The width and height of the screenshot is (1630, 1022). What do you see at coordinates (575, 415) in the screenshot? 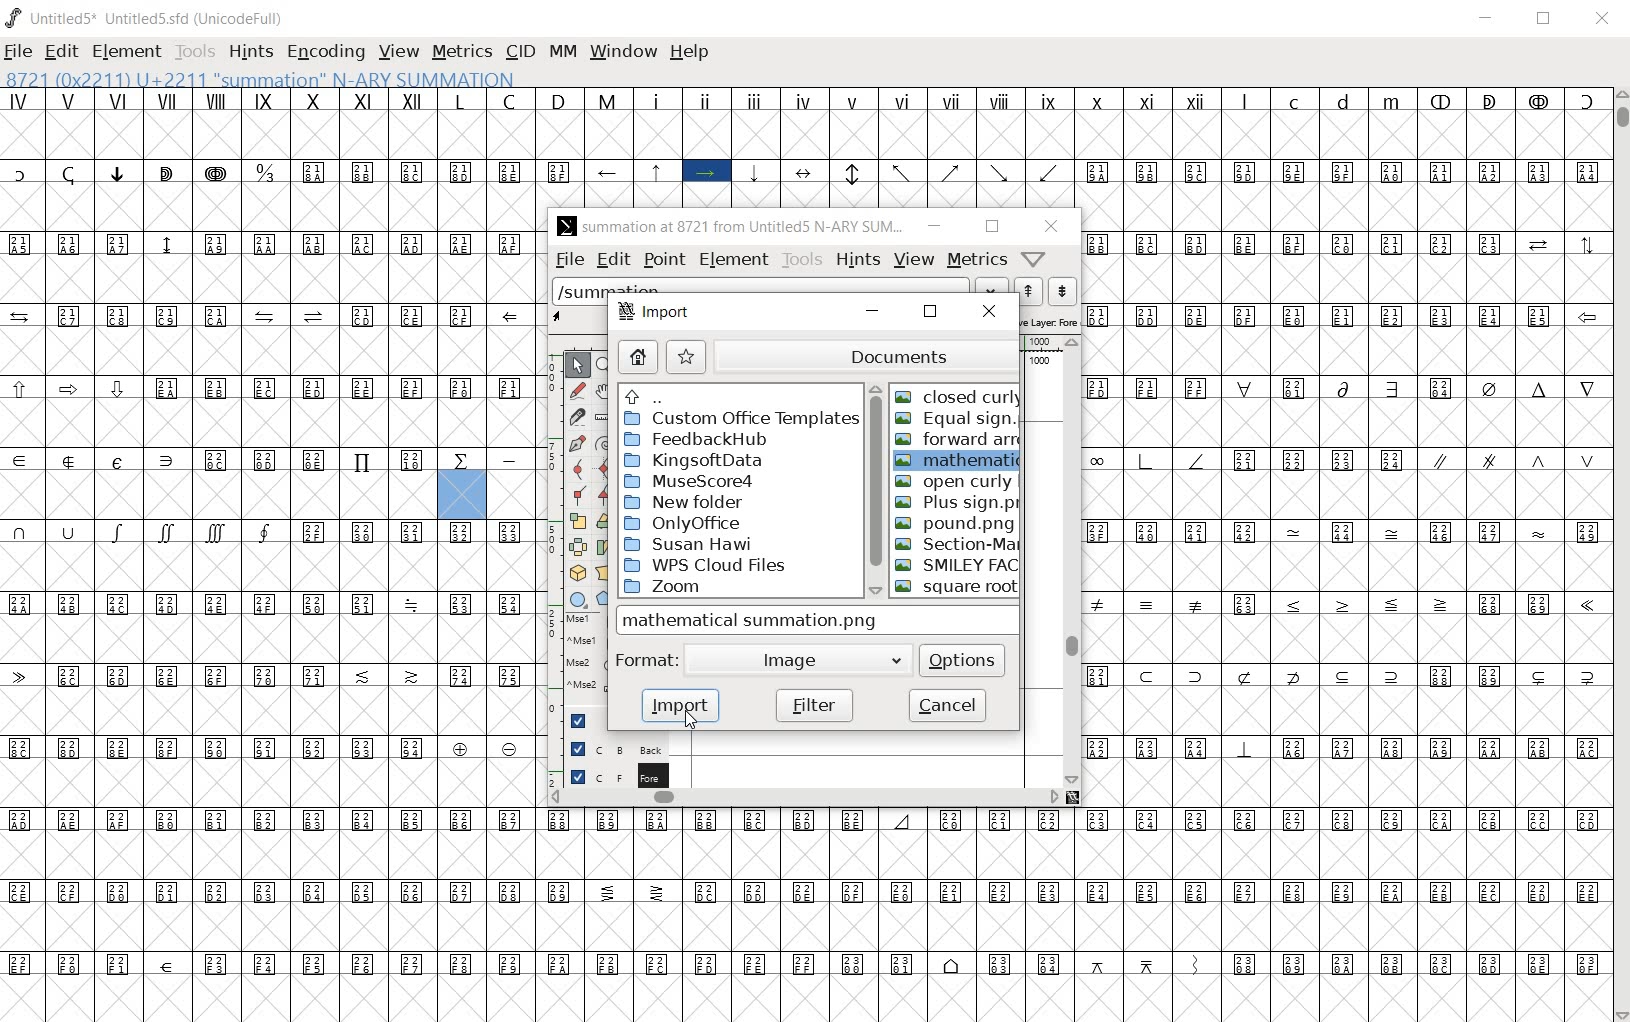
I see `cut splines in two` at bounding box center [575, 415].